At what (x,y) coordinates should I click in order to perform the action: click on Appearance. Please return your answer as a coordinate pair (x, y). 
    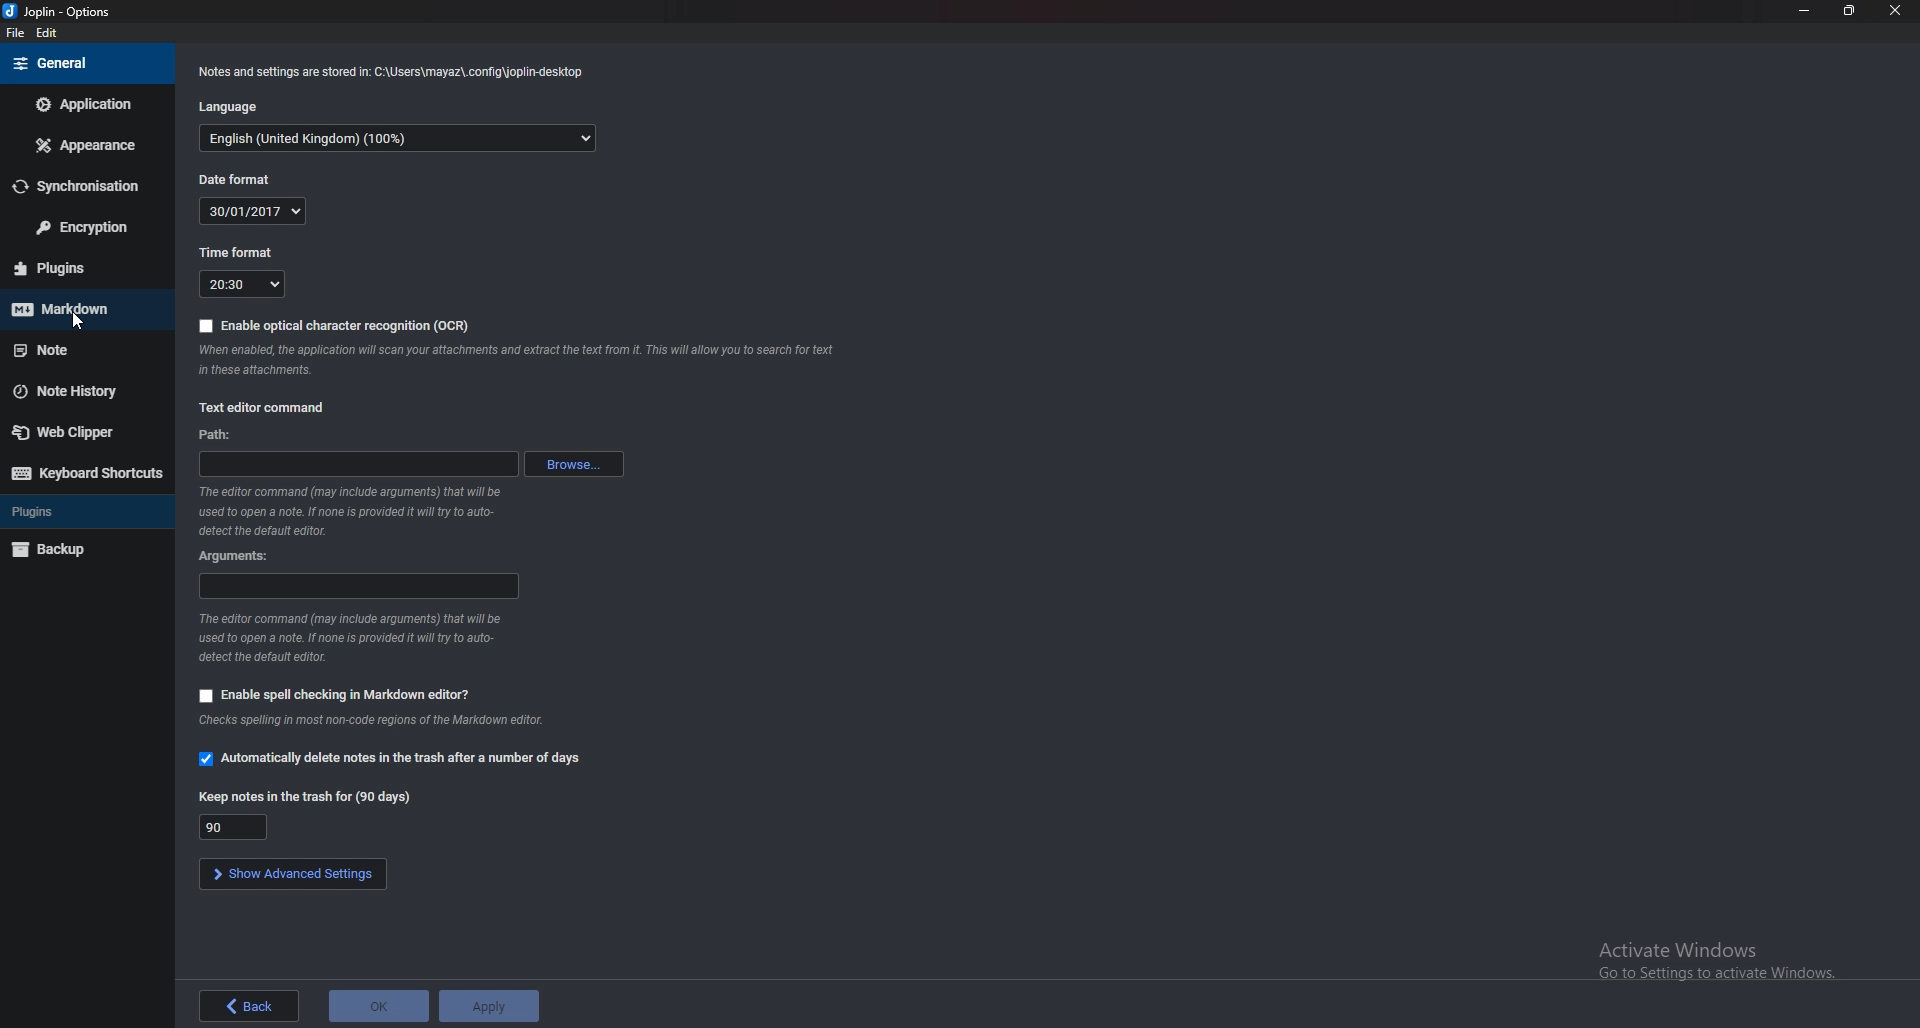
    Looking at the image, I should click on (84, 145).